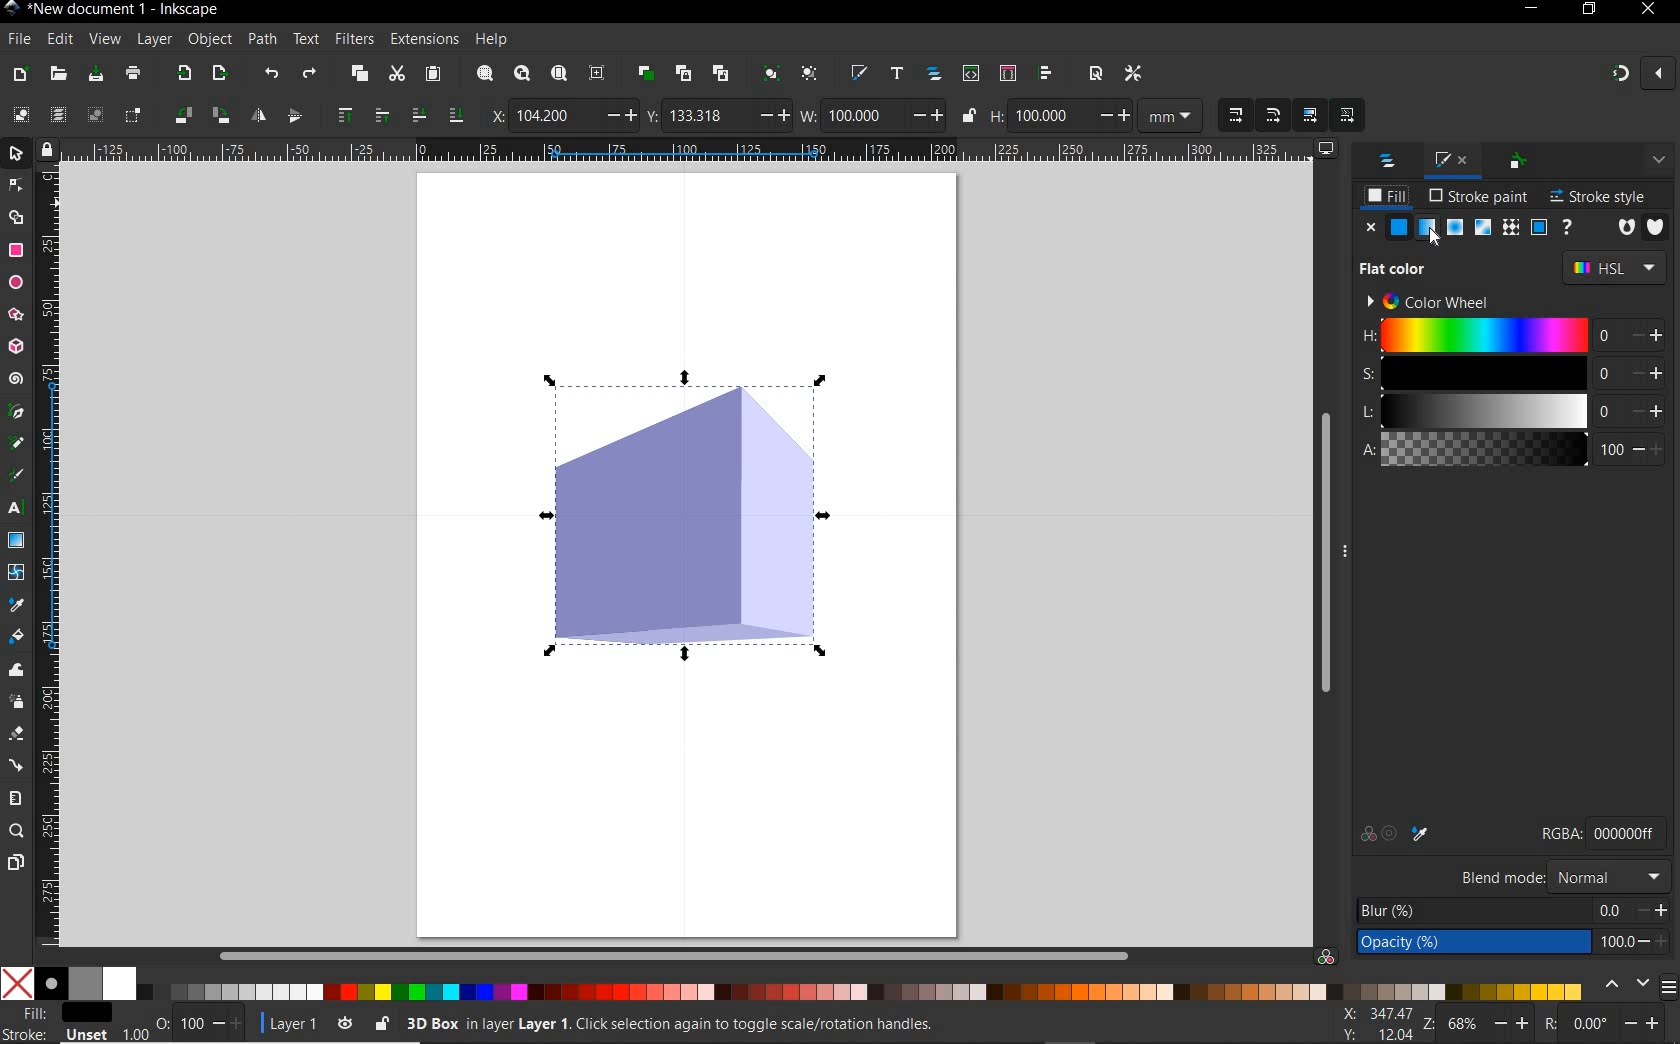  Describe the element at coordinates (1646, 15) in the screenshot. I see `CLOSE` at that location.